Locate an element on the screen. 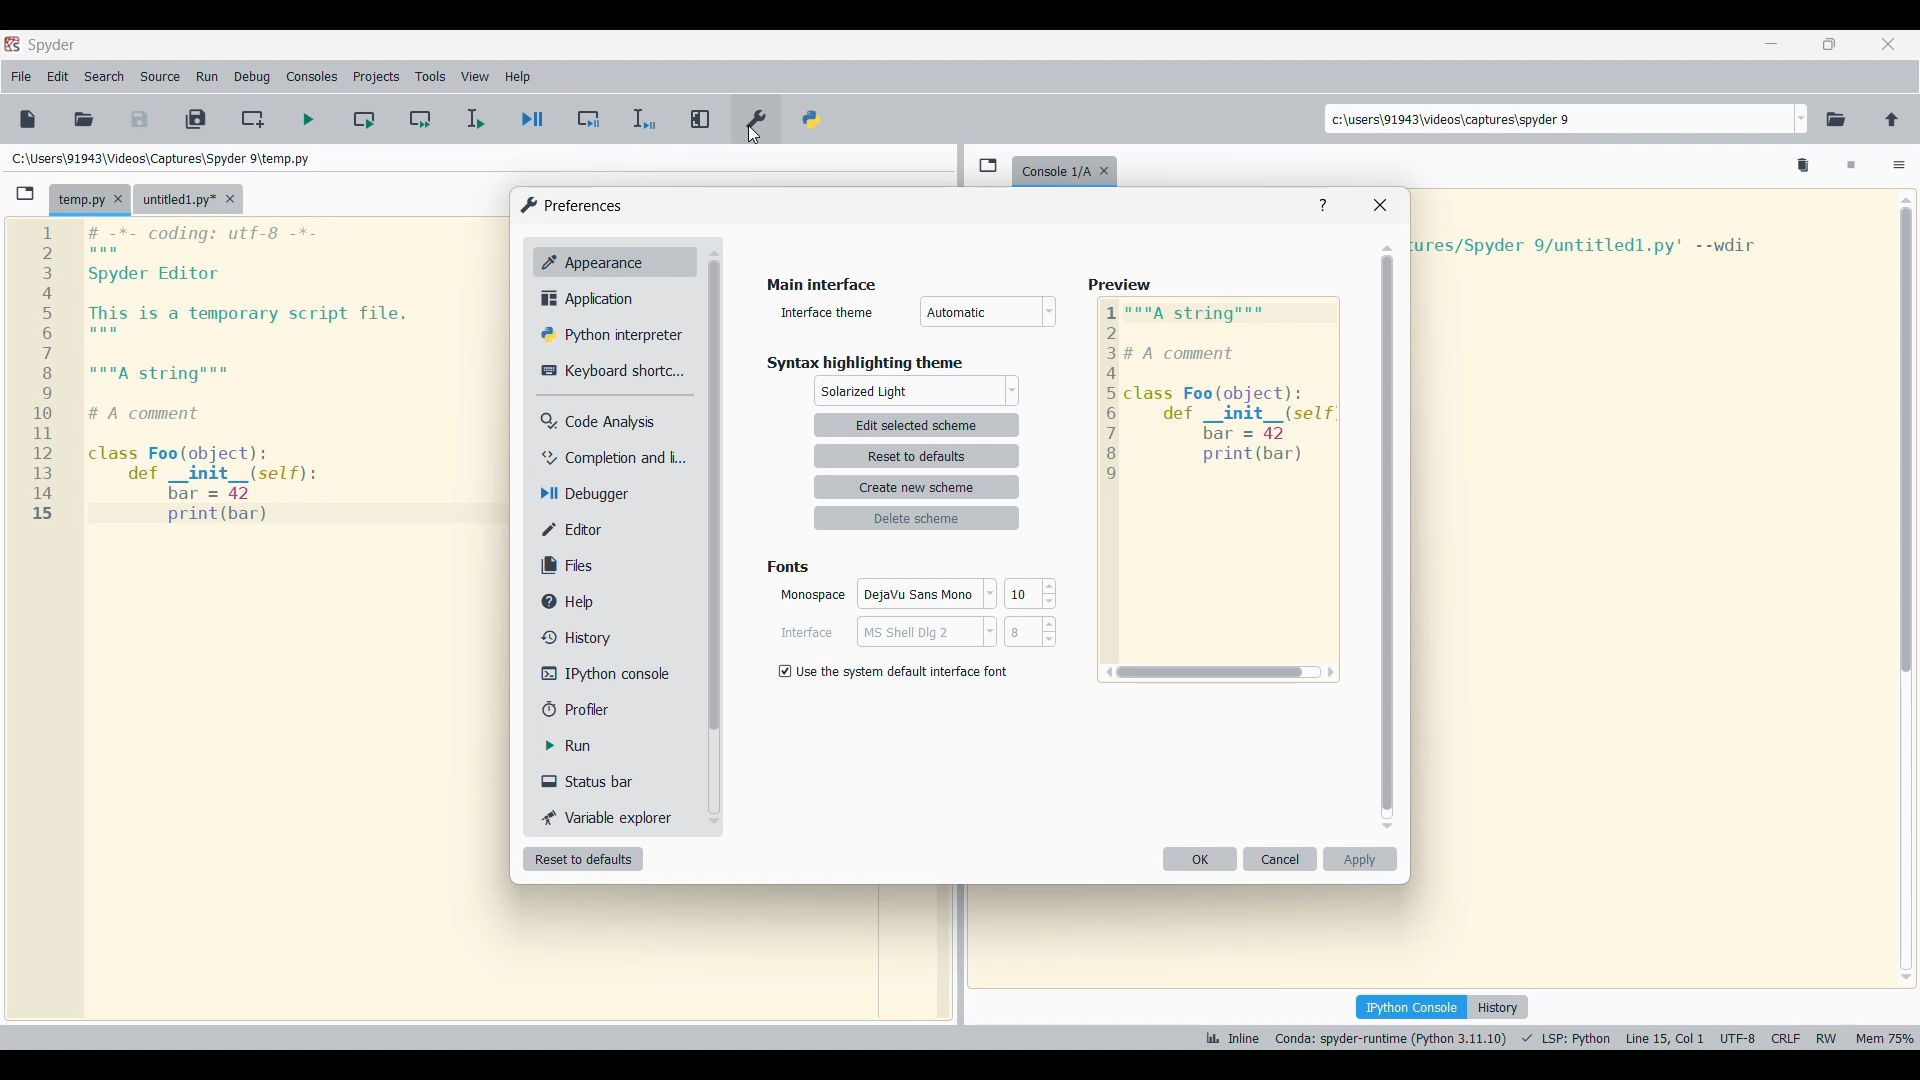  Save all is located at coordinates (197, 119).